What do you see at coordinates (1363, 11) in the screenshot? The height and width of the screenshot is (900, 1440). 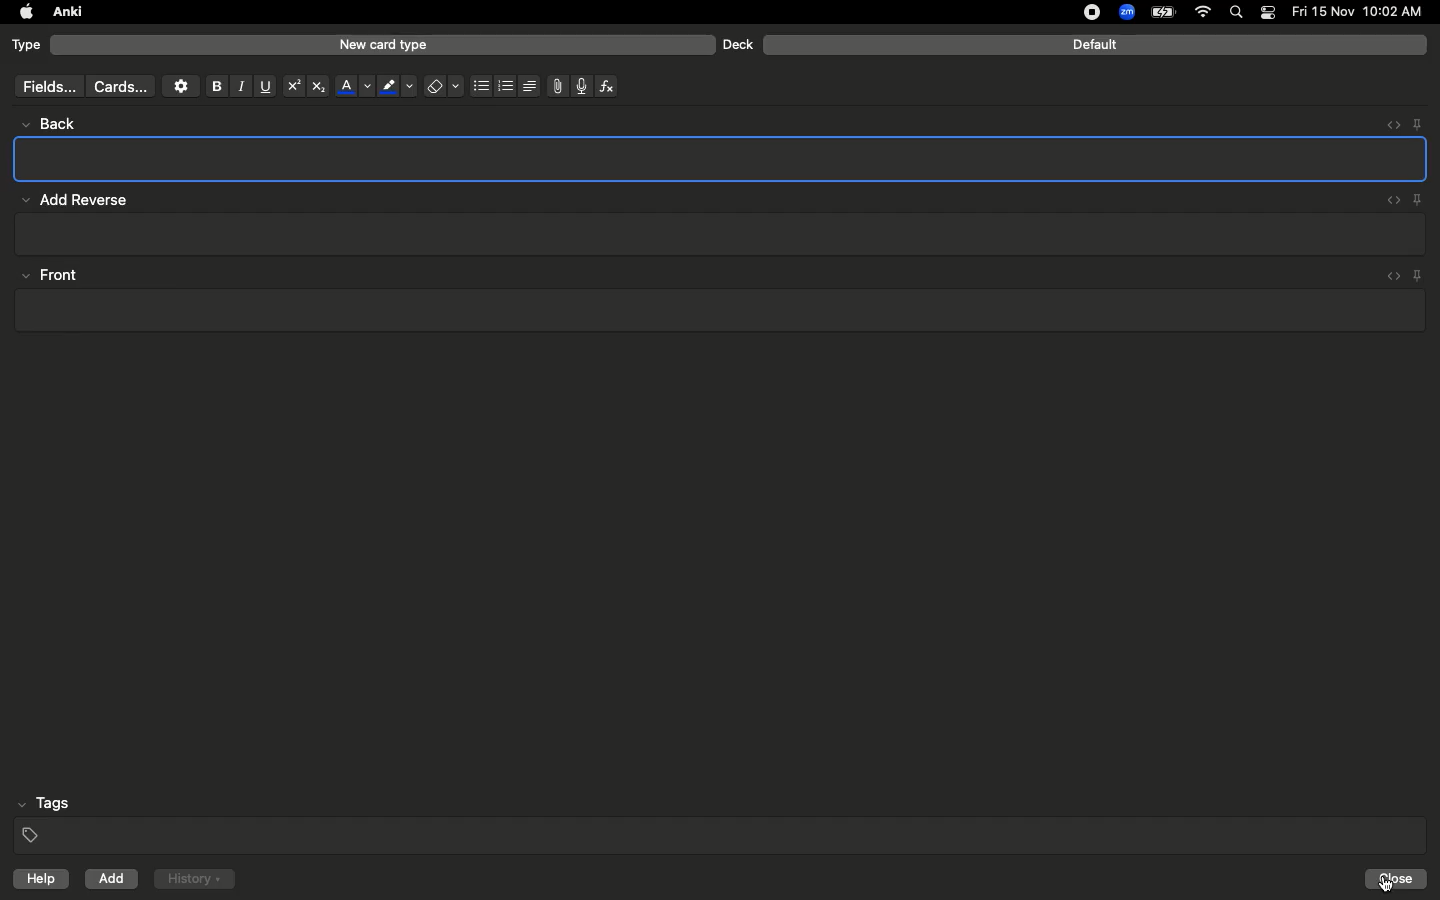 I see `date and time` at bounding box center [1363, 11].